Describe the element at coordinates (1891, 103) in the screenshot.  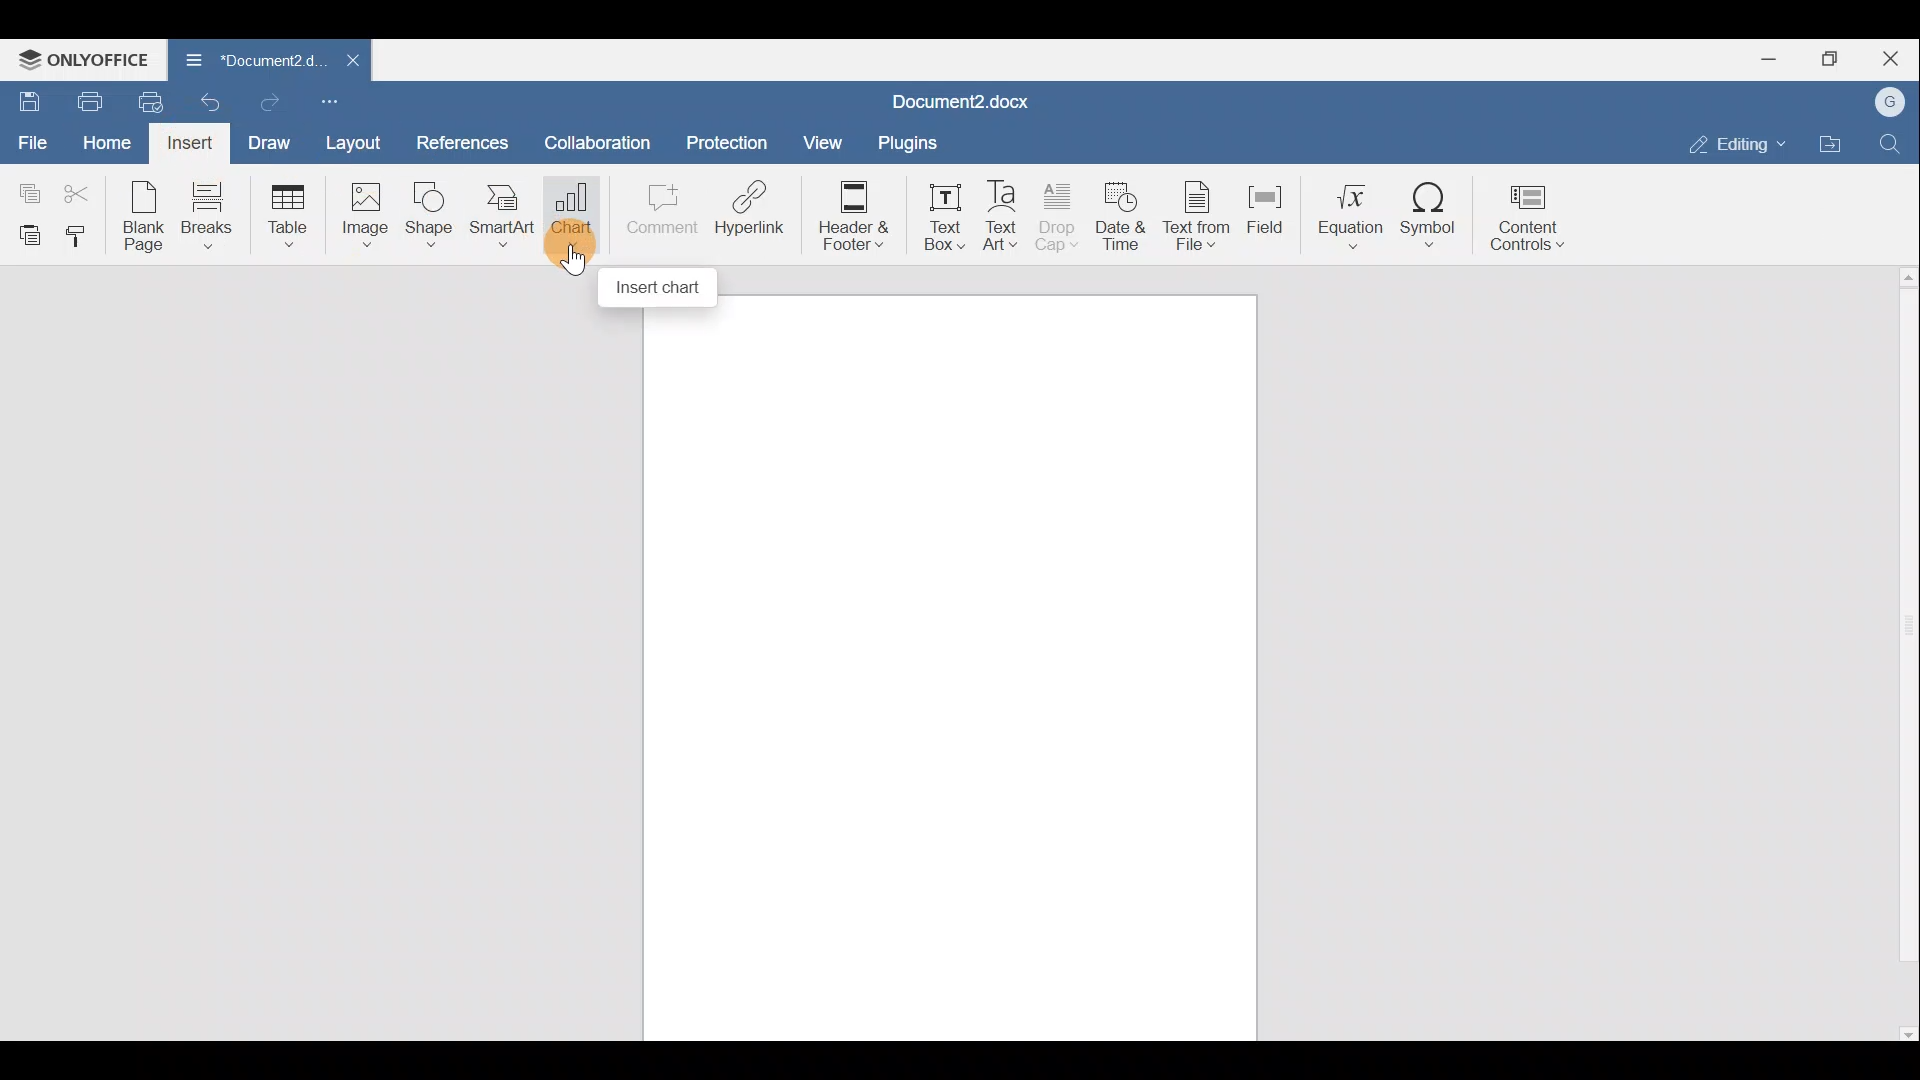
I see `Account name` at that location.